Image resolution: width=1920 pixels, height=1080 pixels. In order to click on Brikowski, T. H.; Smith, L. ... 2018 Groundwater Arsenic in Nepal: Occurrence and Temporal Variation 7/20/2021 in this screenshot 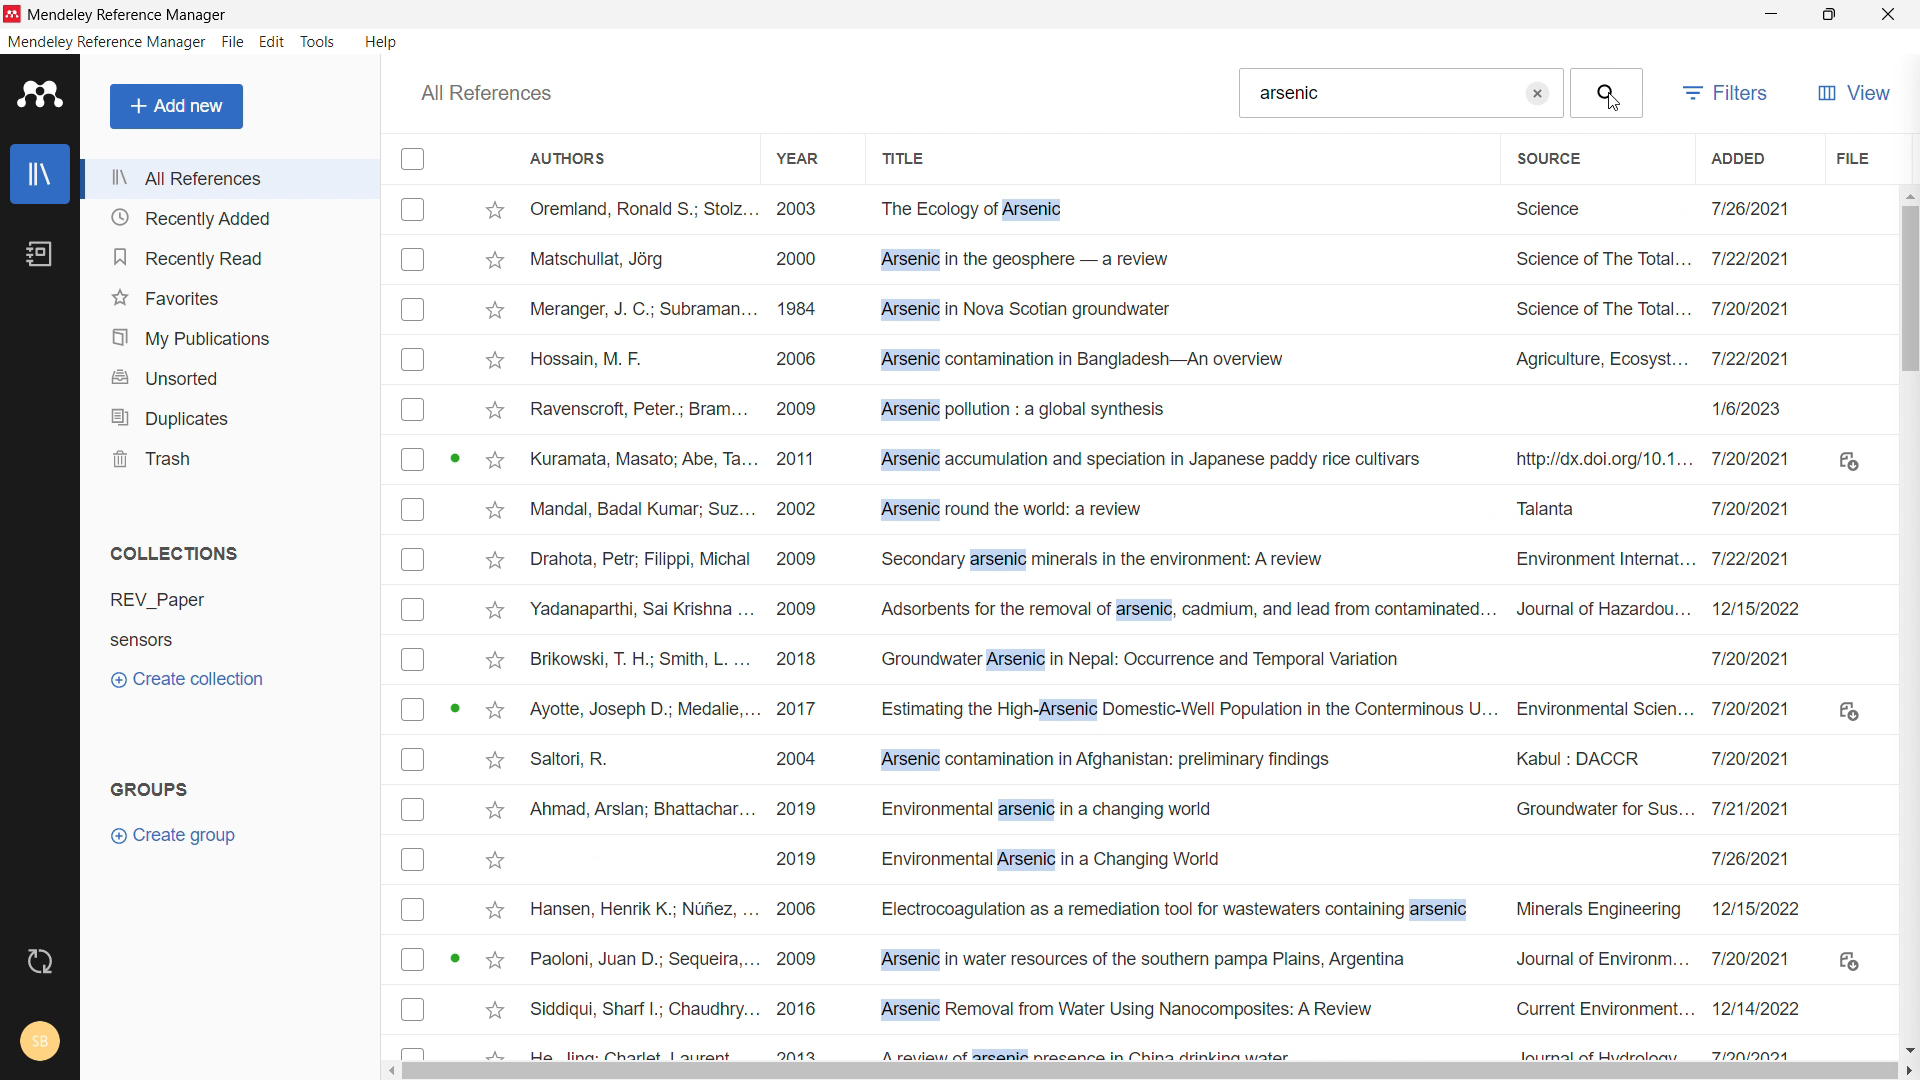, I will do `click(1157, 660)`.